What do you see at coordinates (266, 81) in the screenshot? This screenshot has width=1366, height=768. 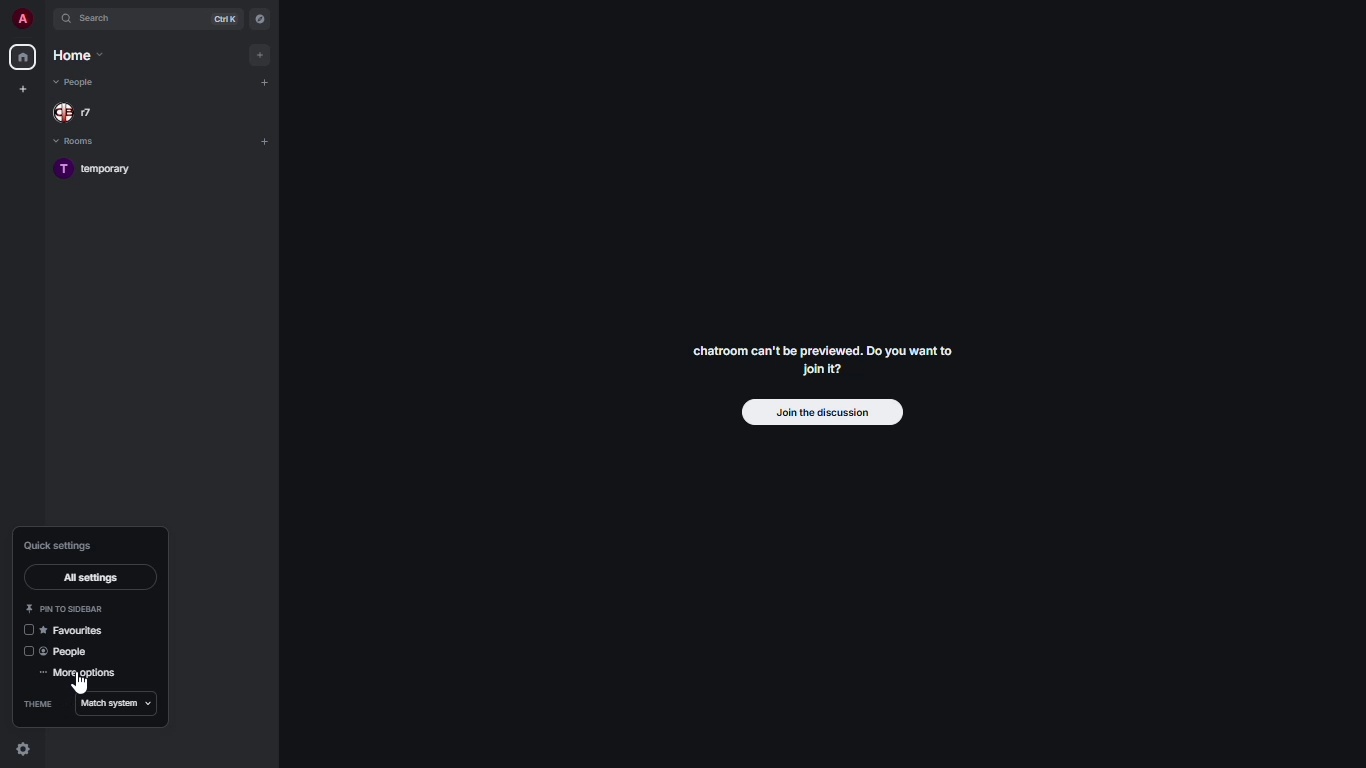 I see `add` at bounding box center [266, 81].